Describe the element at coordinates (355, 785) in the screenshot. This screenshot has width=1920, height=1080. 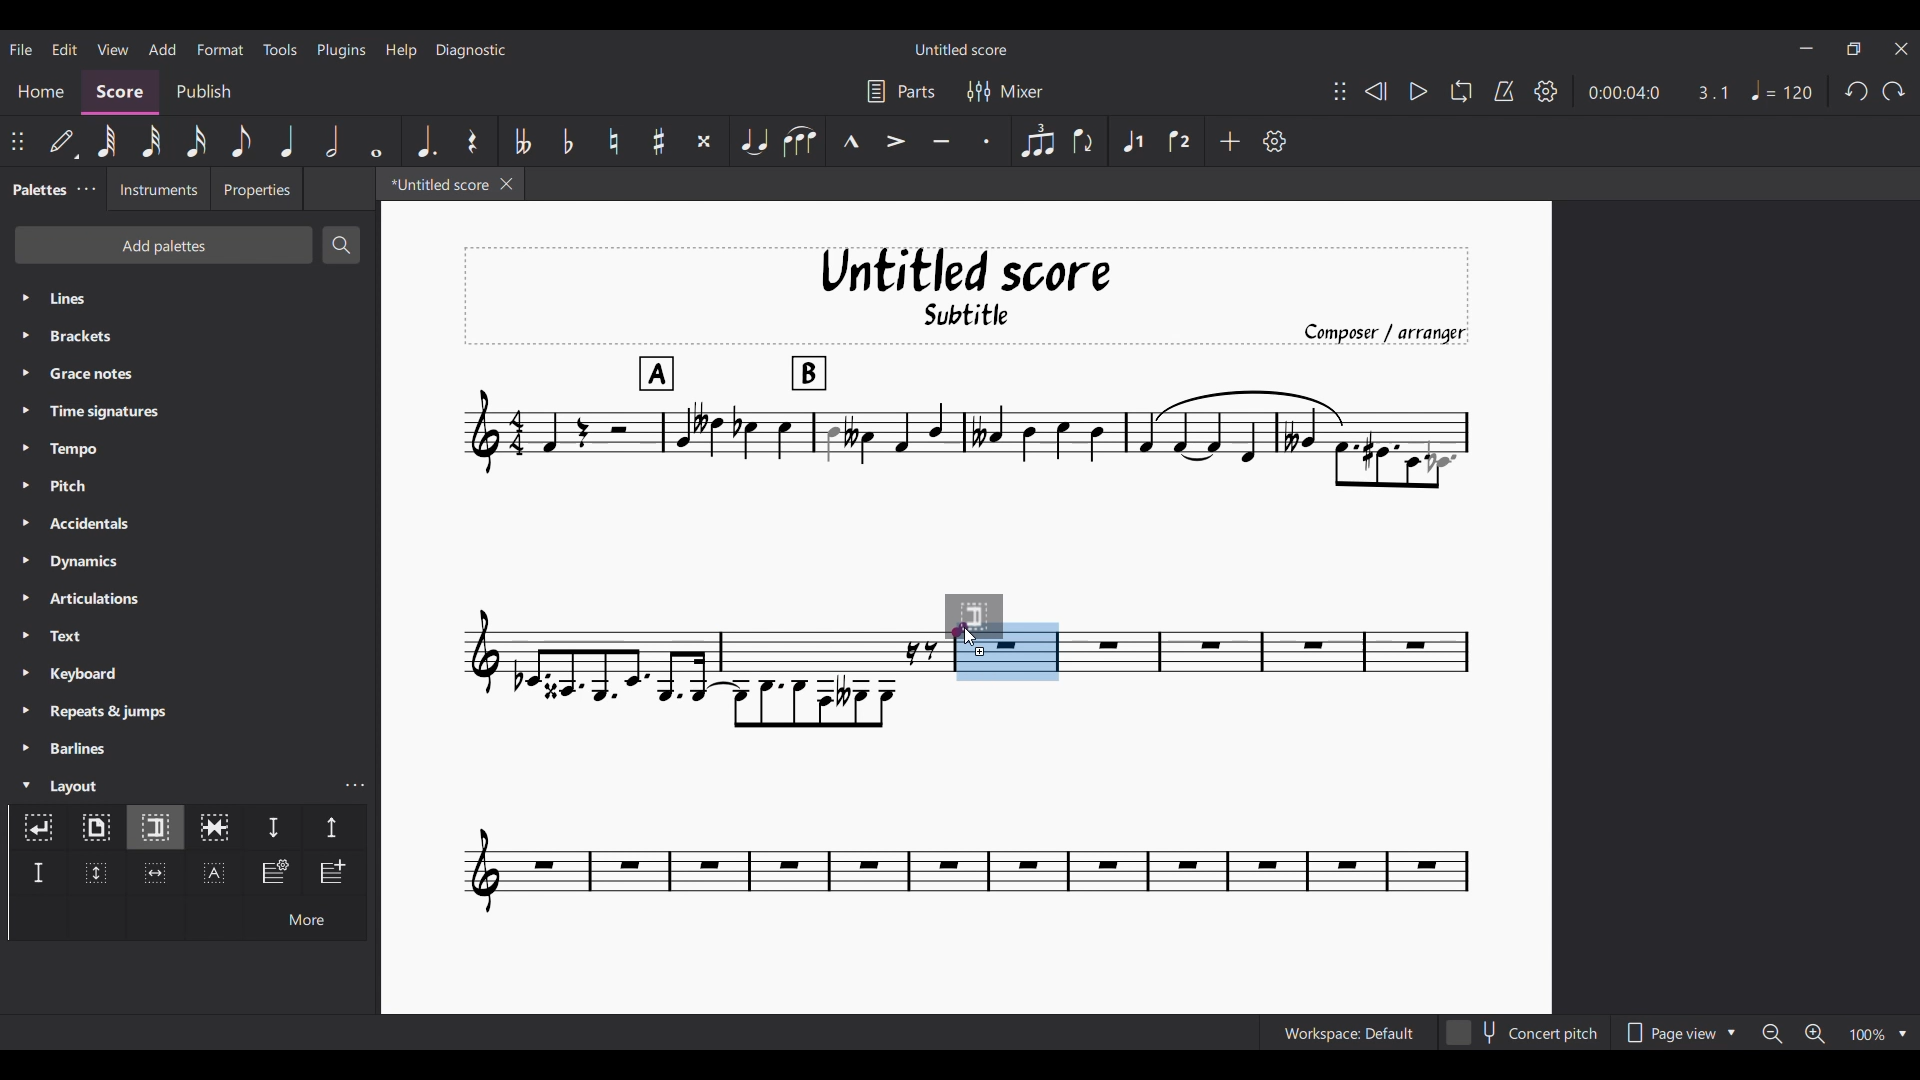
I see `Layout palette settings` at that location.